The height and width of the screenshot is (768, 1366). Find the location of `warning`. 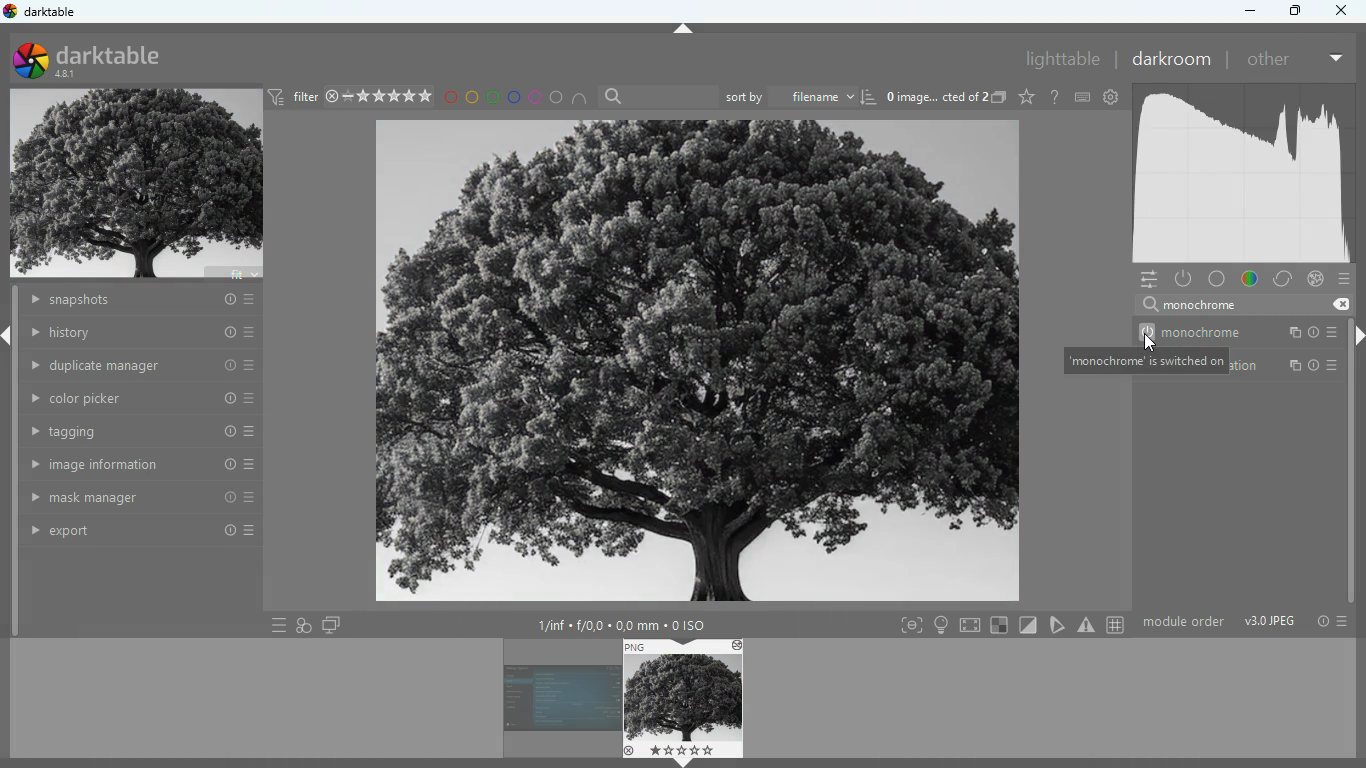

warning is located at coordinates (1086, 624).